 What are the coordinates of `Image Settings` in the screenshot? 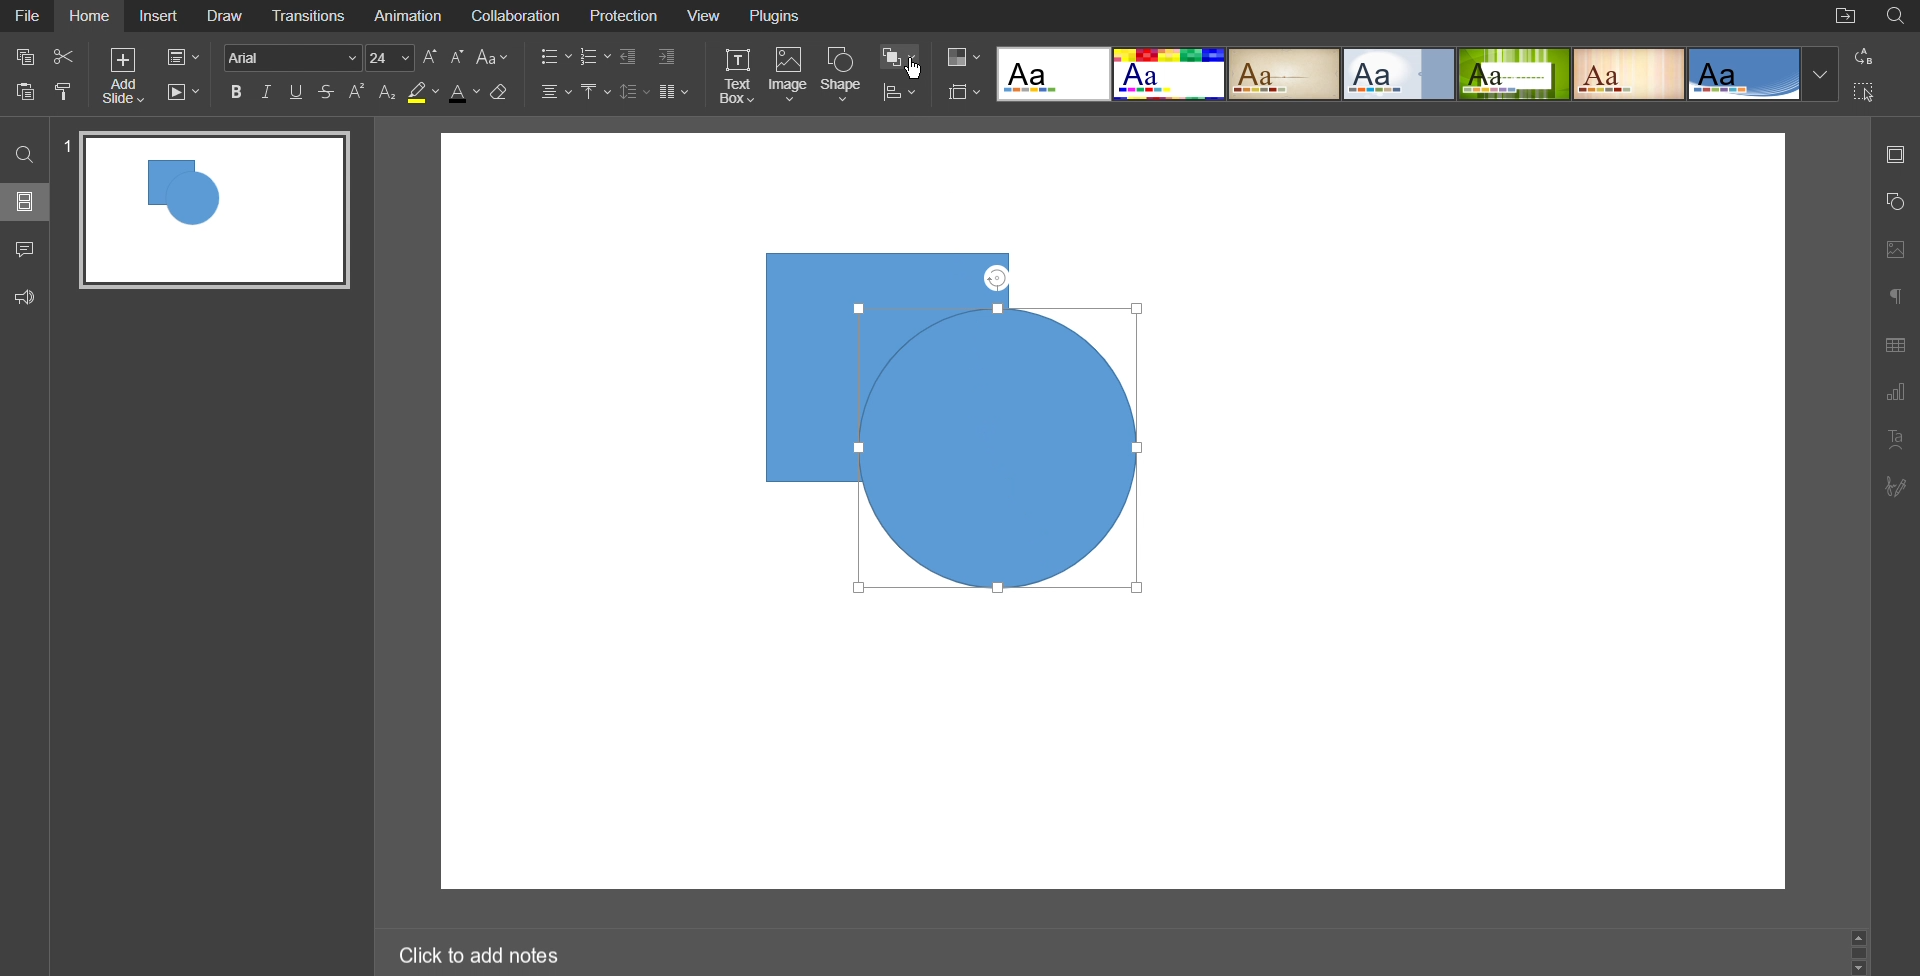 It's located at (1896, 249).